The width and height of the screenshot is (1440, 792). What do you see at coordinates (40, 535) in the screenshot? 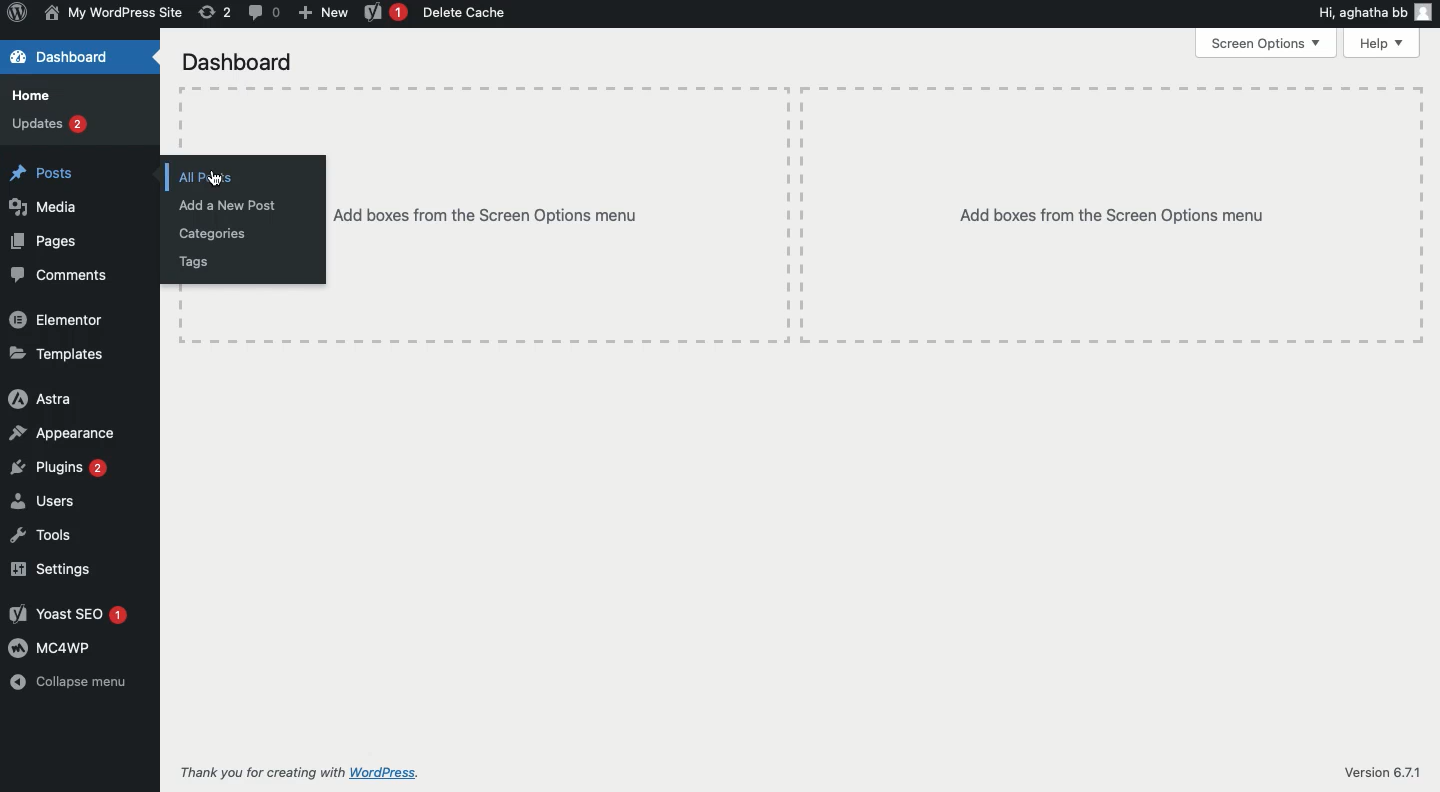
I see `Tools` at bounding box center [40, 535].